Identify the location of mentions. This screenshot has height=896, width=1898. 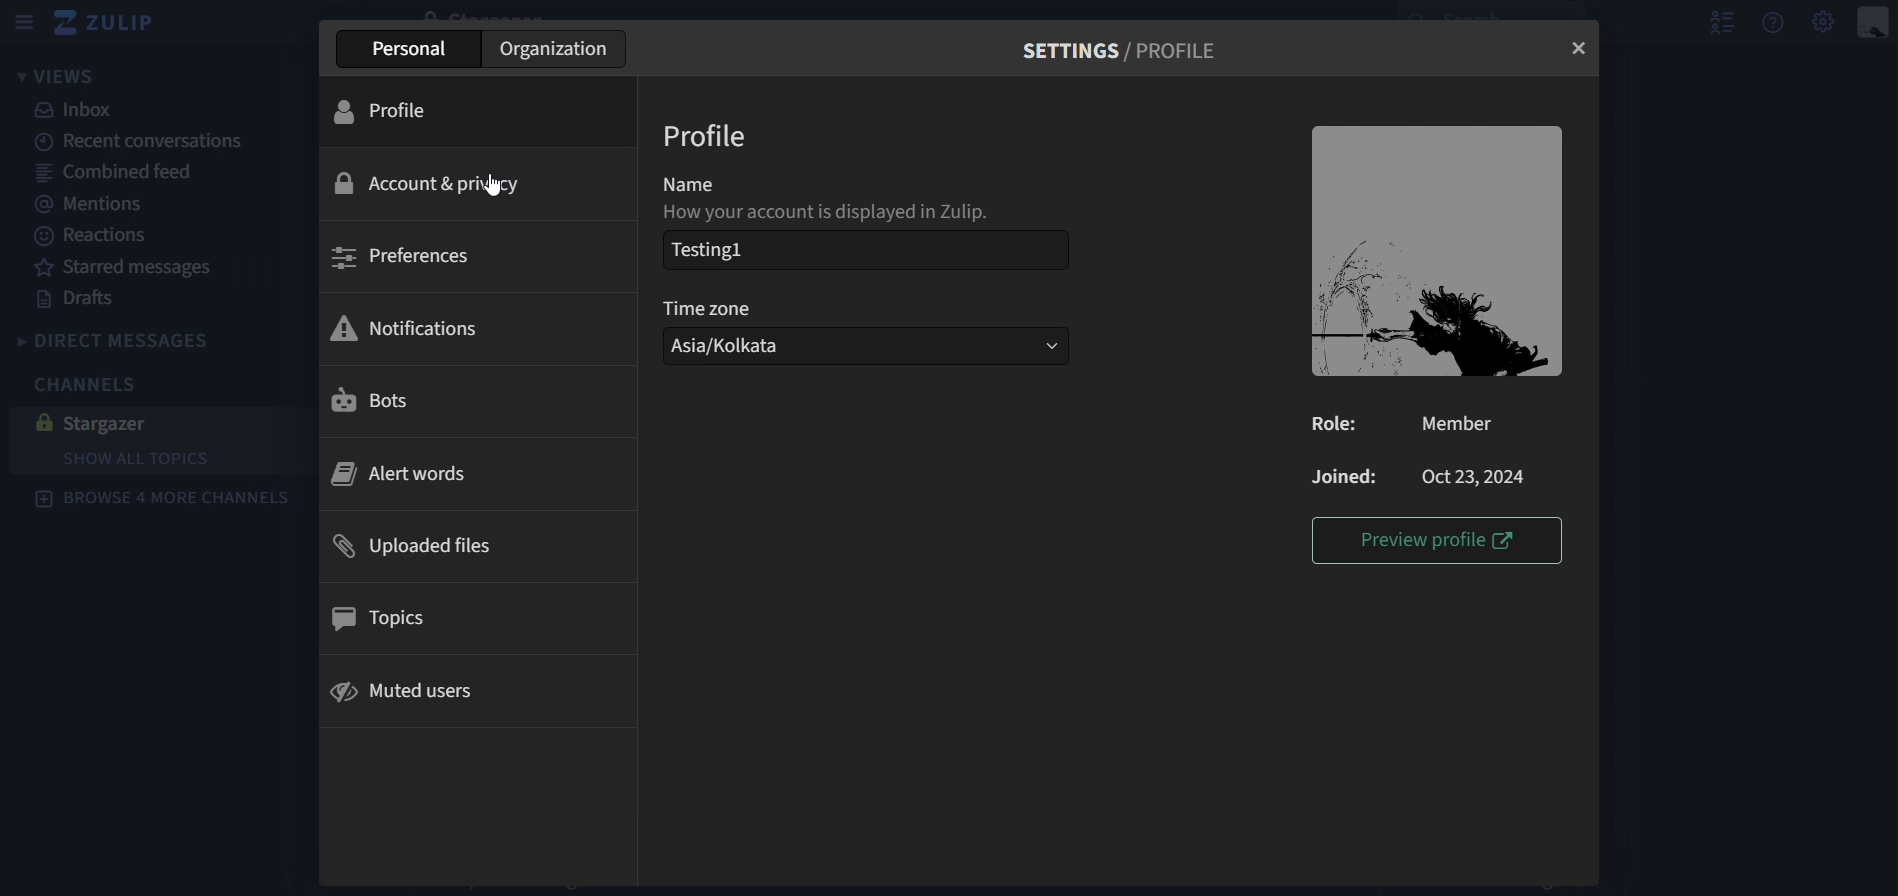
(110, 208).